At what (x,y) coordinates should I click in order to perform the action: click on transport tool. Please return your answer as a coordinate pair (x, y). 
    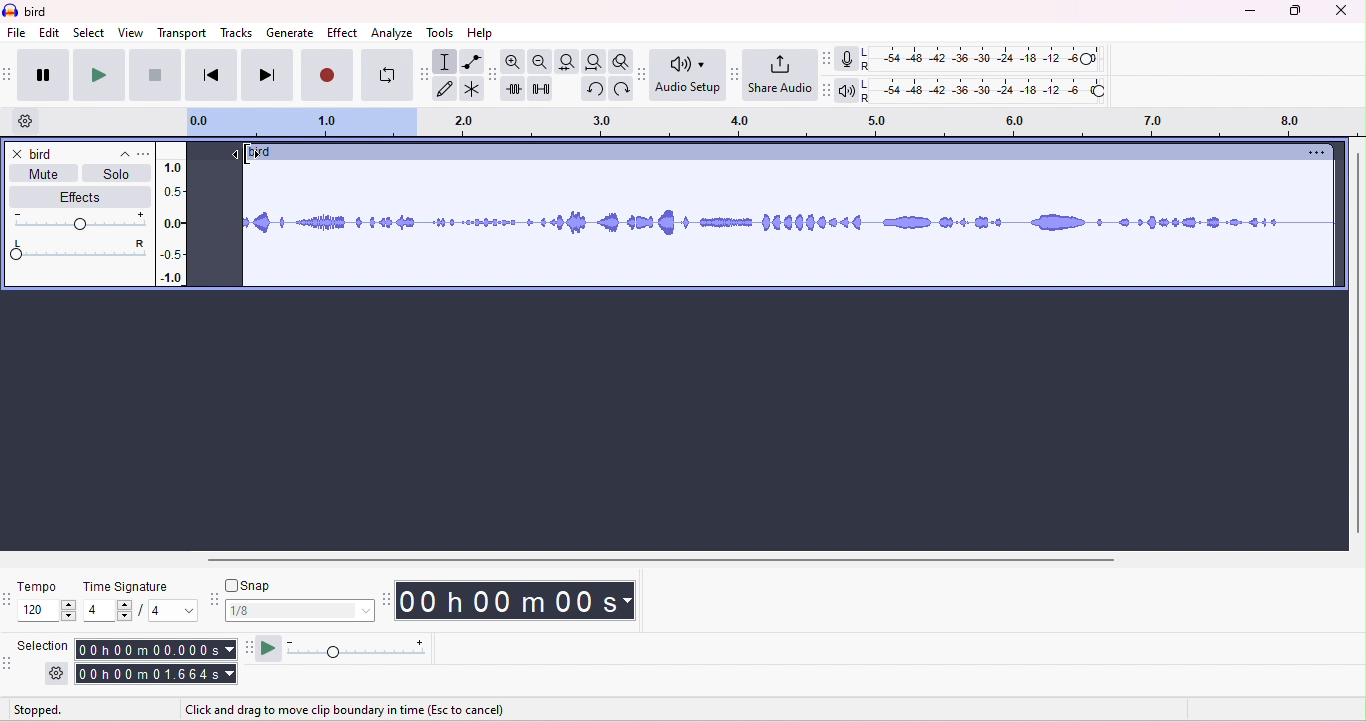
    Looking at the image, I should click on (9, 75).